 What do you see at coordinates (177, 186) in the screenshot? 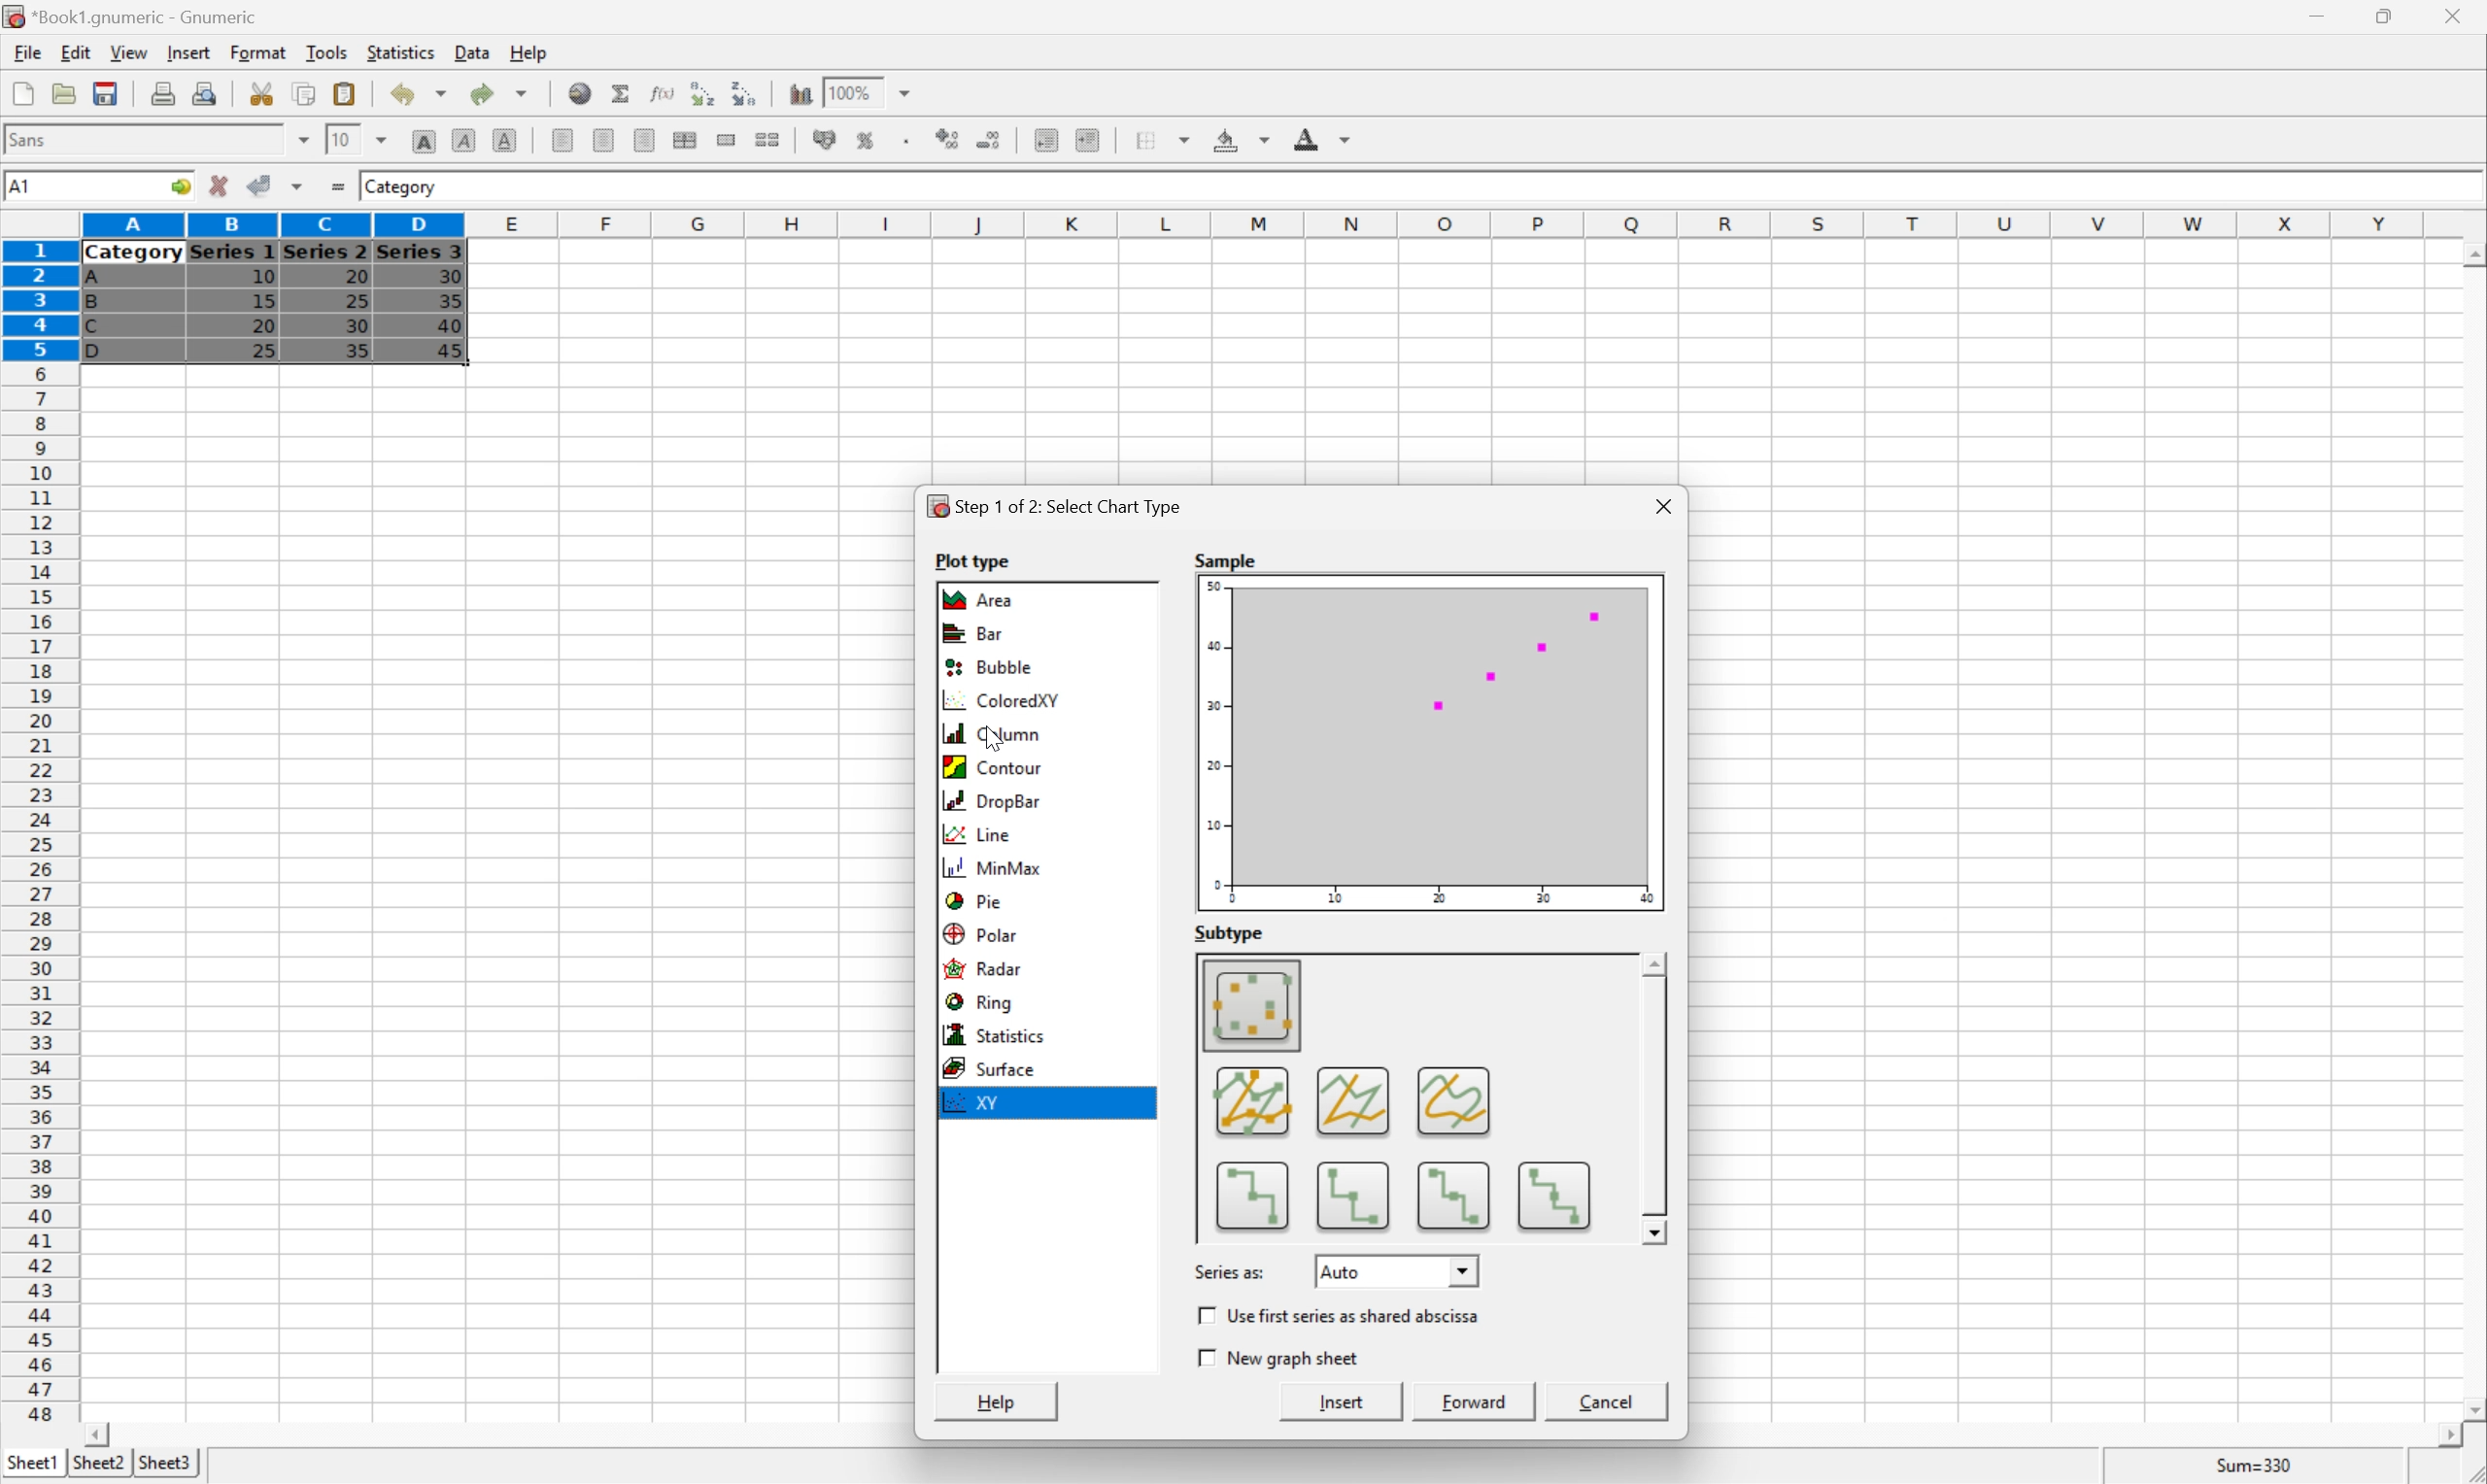
I see `Go to` at bounding box center [177, 186].